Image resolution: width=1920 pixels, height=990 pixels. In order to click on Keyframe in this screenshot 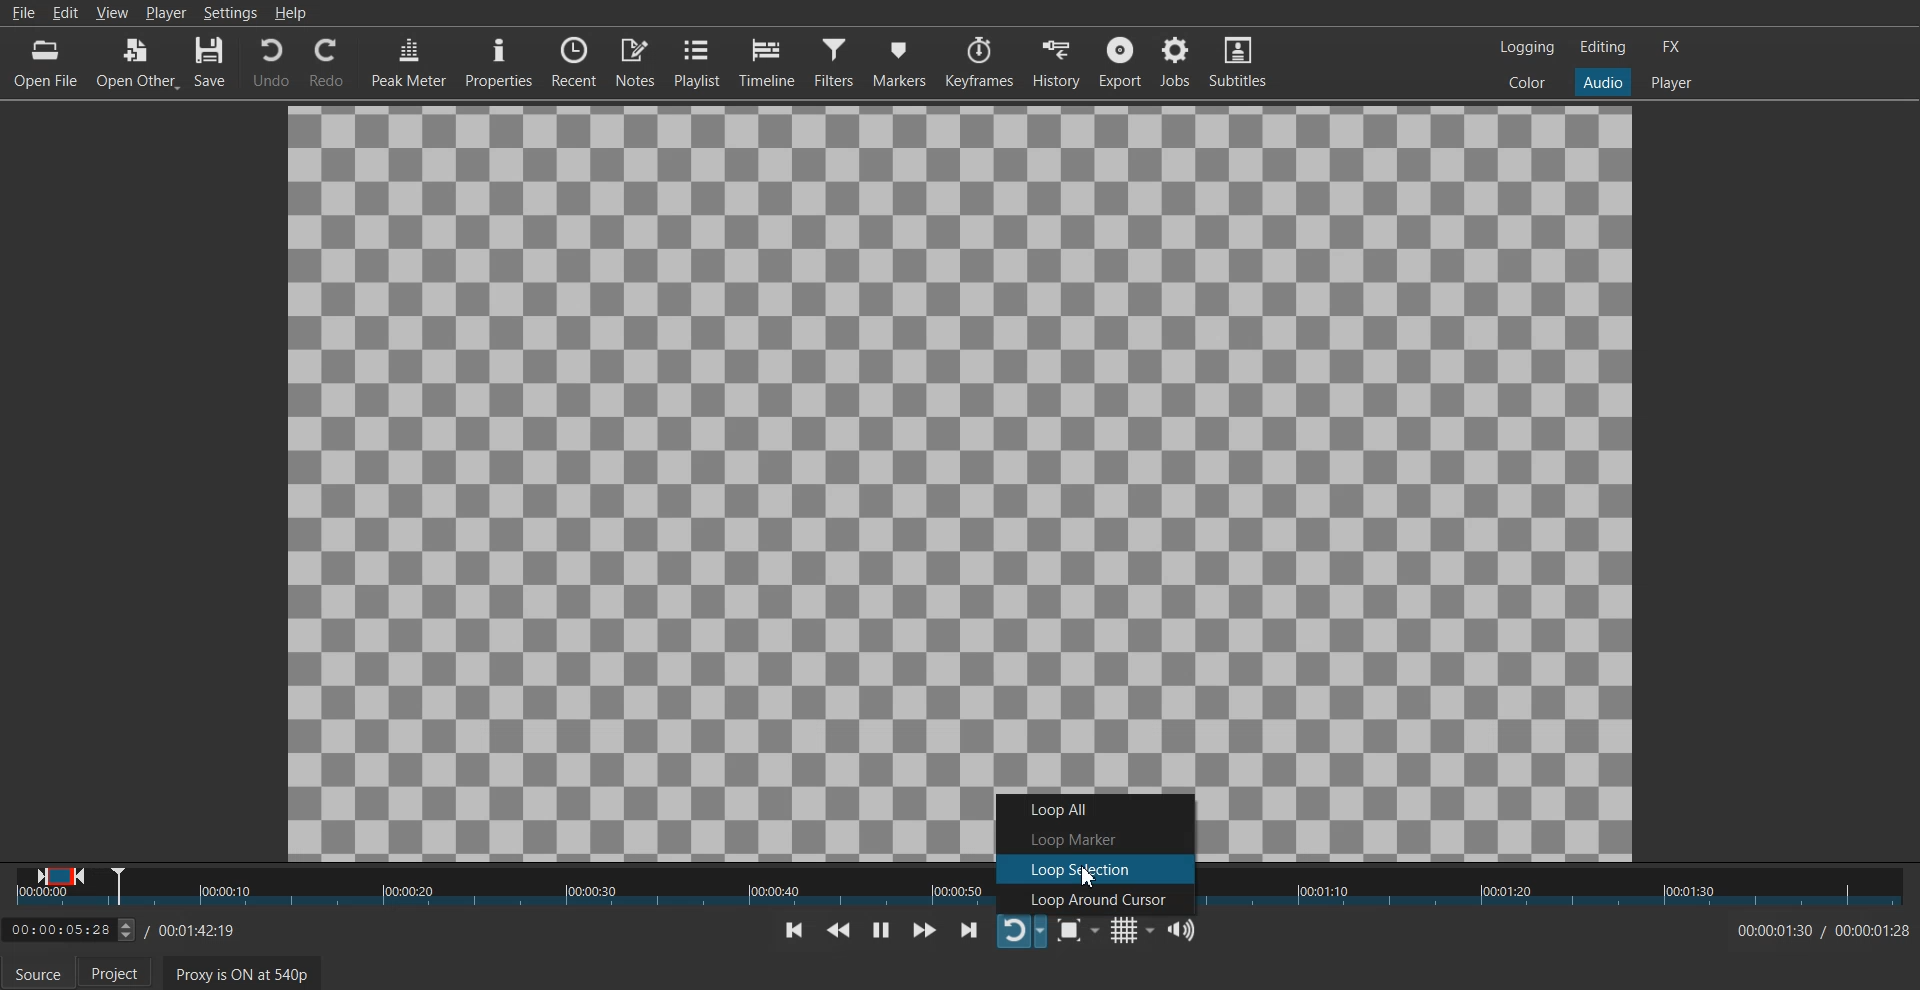, I will do `click(979, 62)`.